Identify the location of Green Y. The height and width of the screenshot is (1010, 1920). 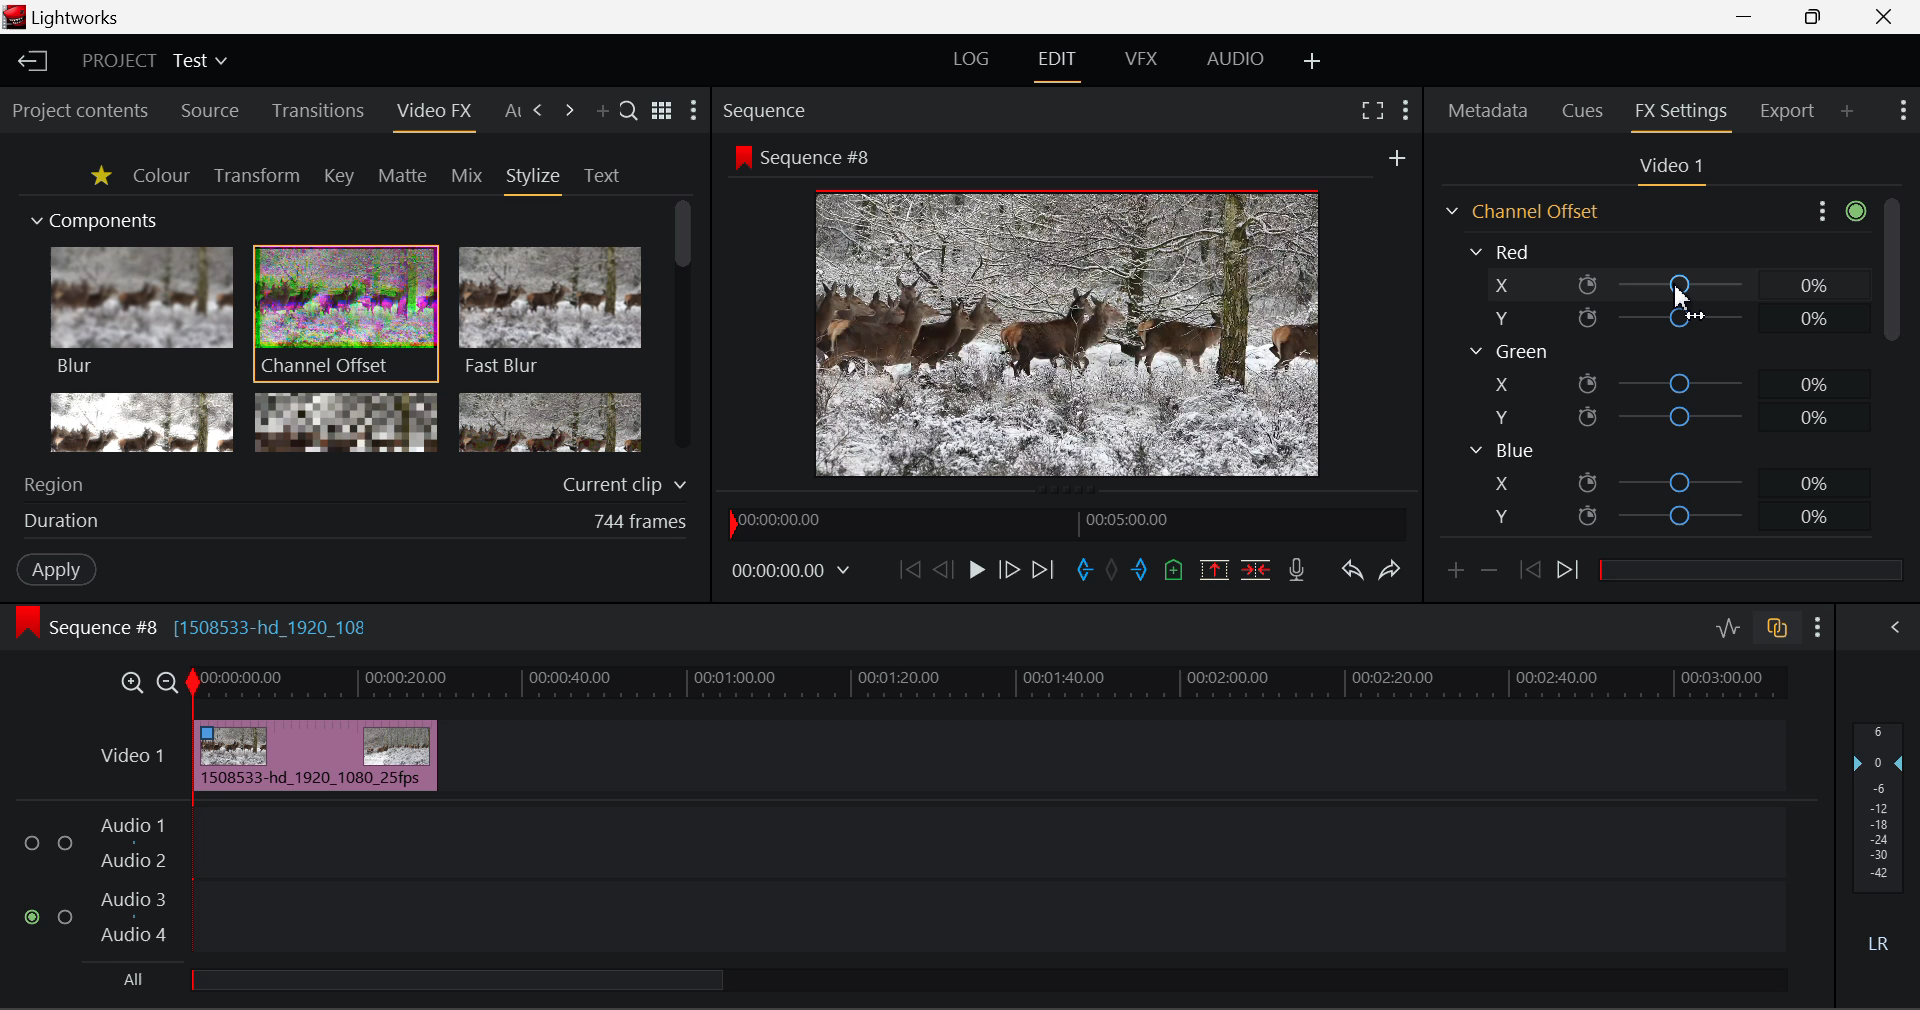
(1661, 416).